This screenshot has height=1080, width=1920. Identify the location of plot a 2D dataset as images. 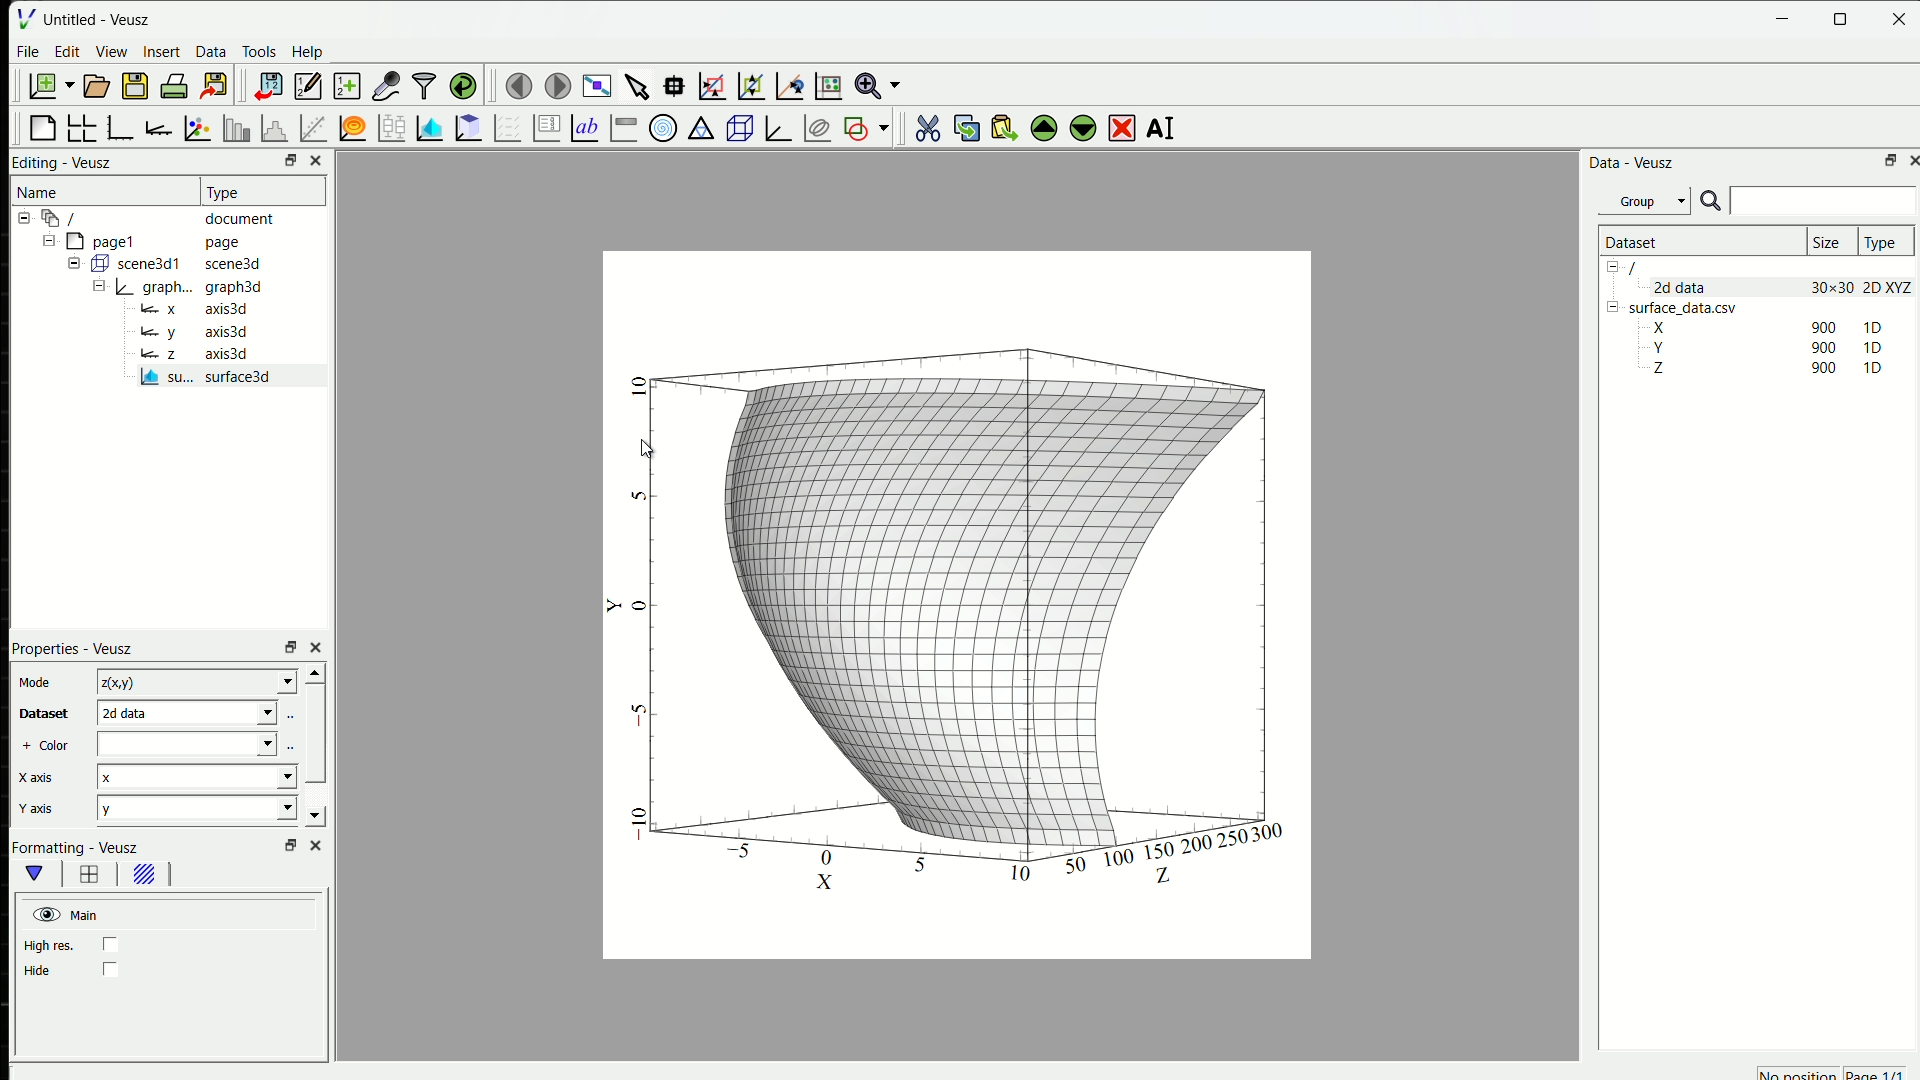
(431, 127).